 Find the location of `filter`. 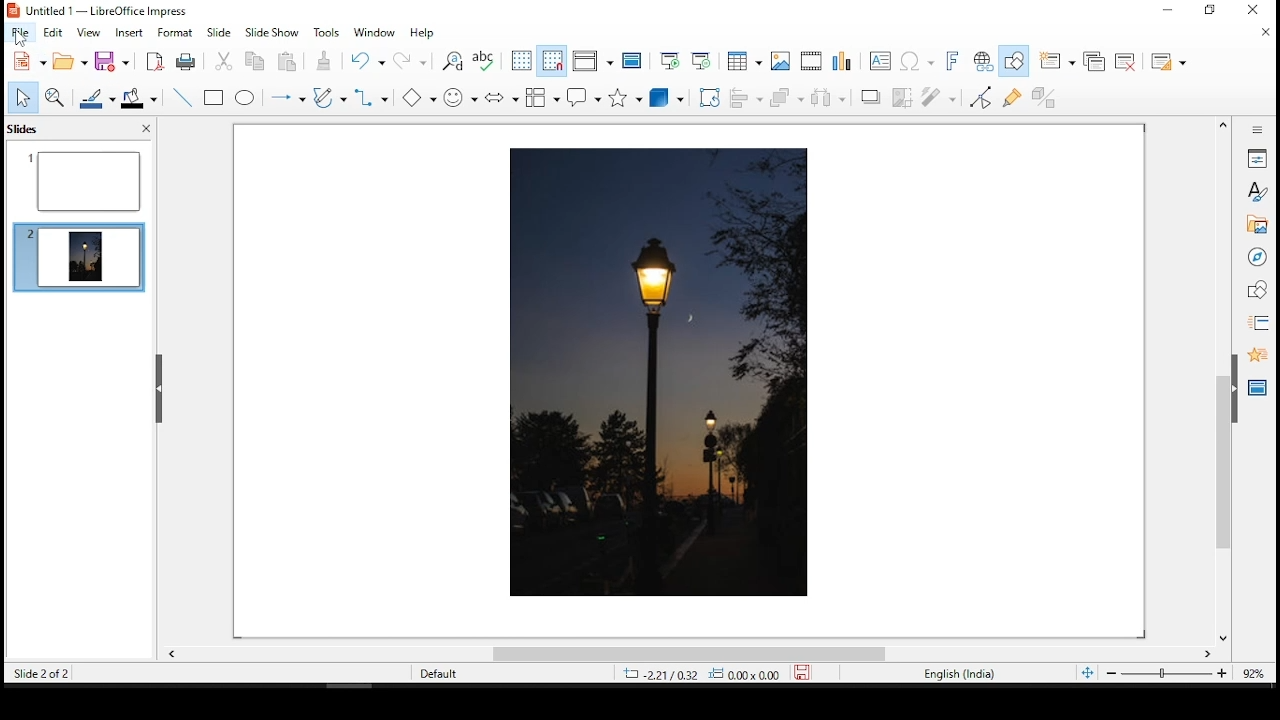

filter is located at coordinates (937, 98).